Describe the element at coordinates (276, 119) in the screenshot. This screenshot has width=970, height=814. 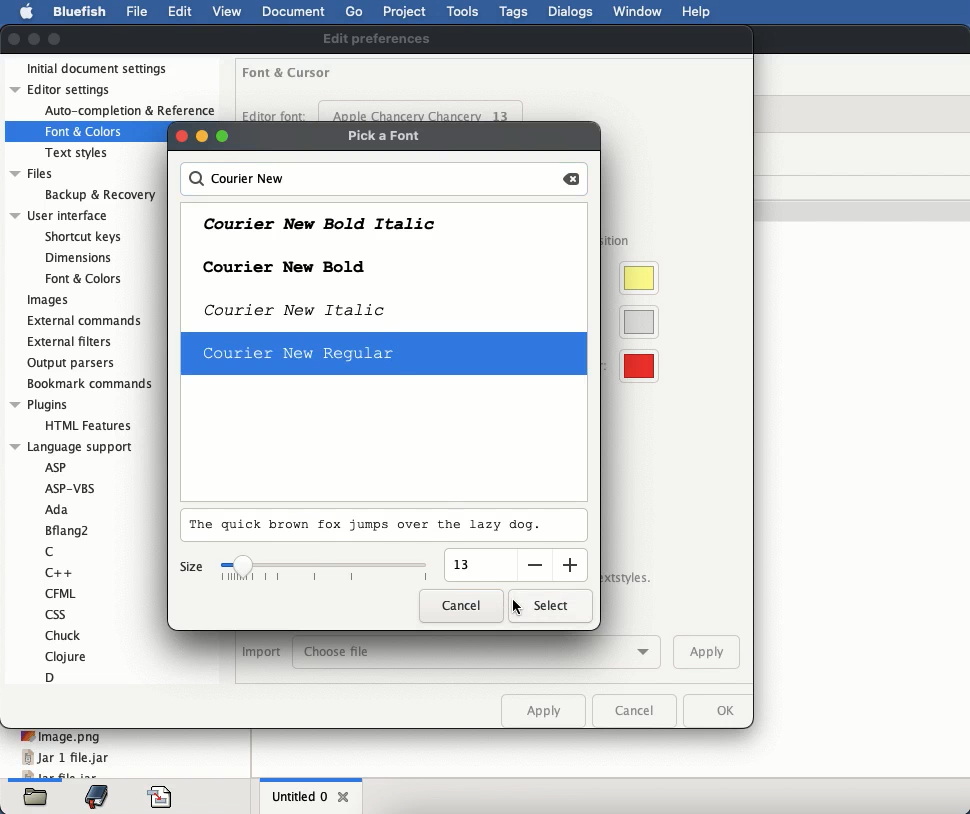
I see `editor font` at that location.